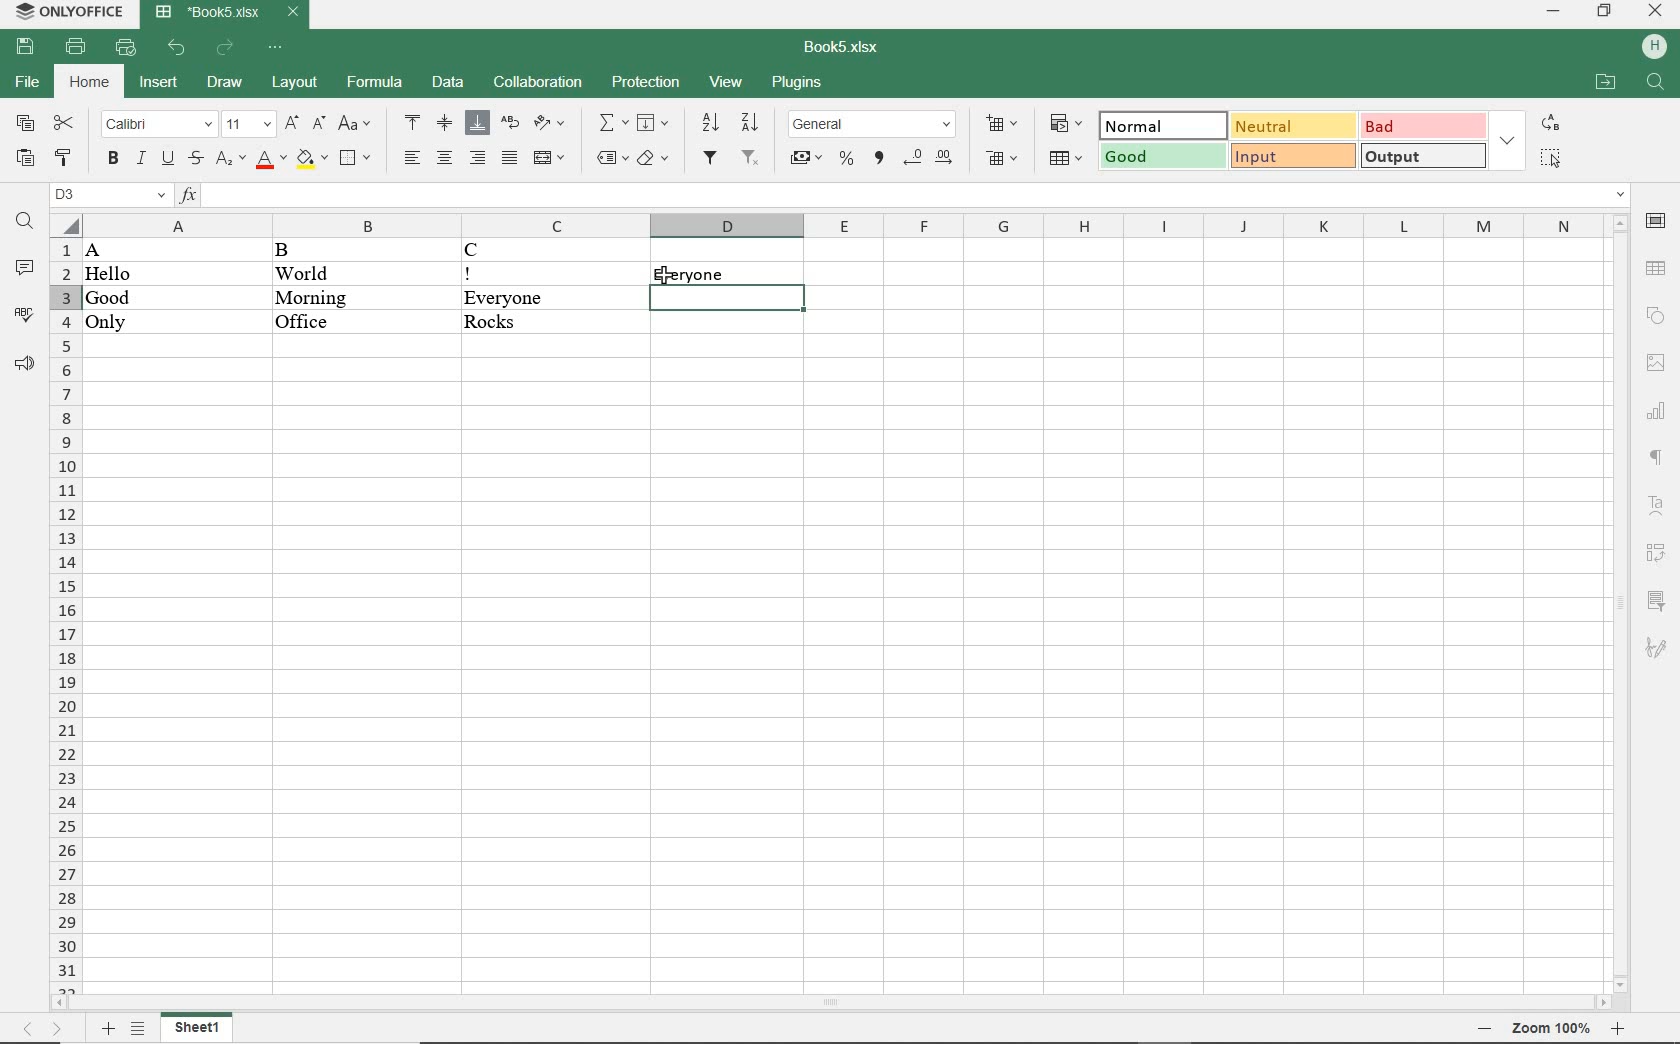 The height and width of the screenshot is (1044, 1680). Describe the element at coordinates (727, 83) in the screenshot. I see `view` at that location.